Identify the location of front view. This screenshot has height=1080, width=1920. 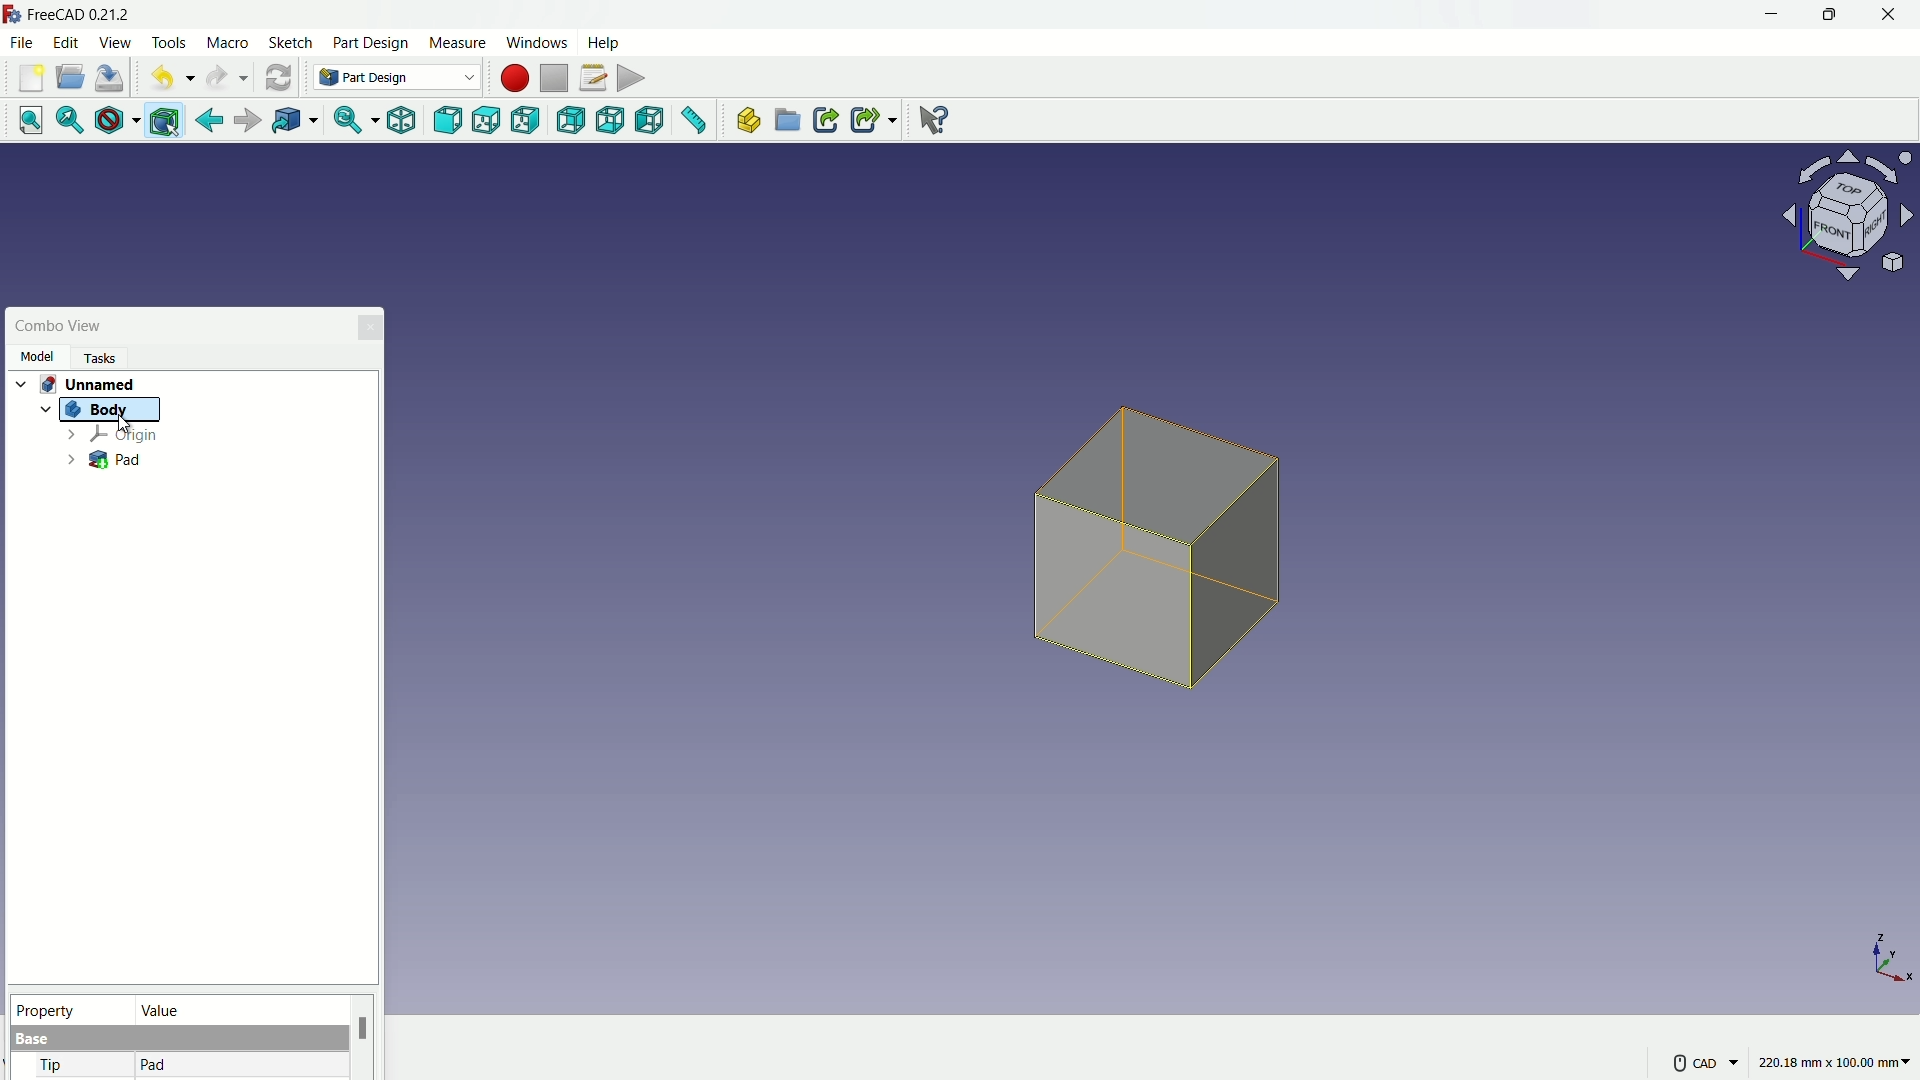
(450, 121).